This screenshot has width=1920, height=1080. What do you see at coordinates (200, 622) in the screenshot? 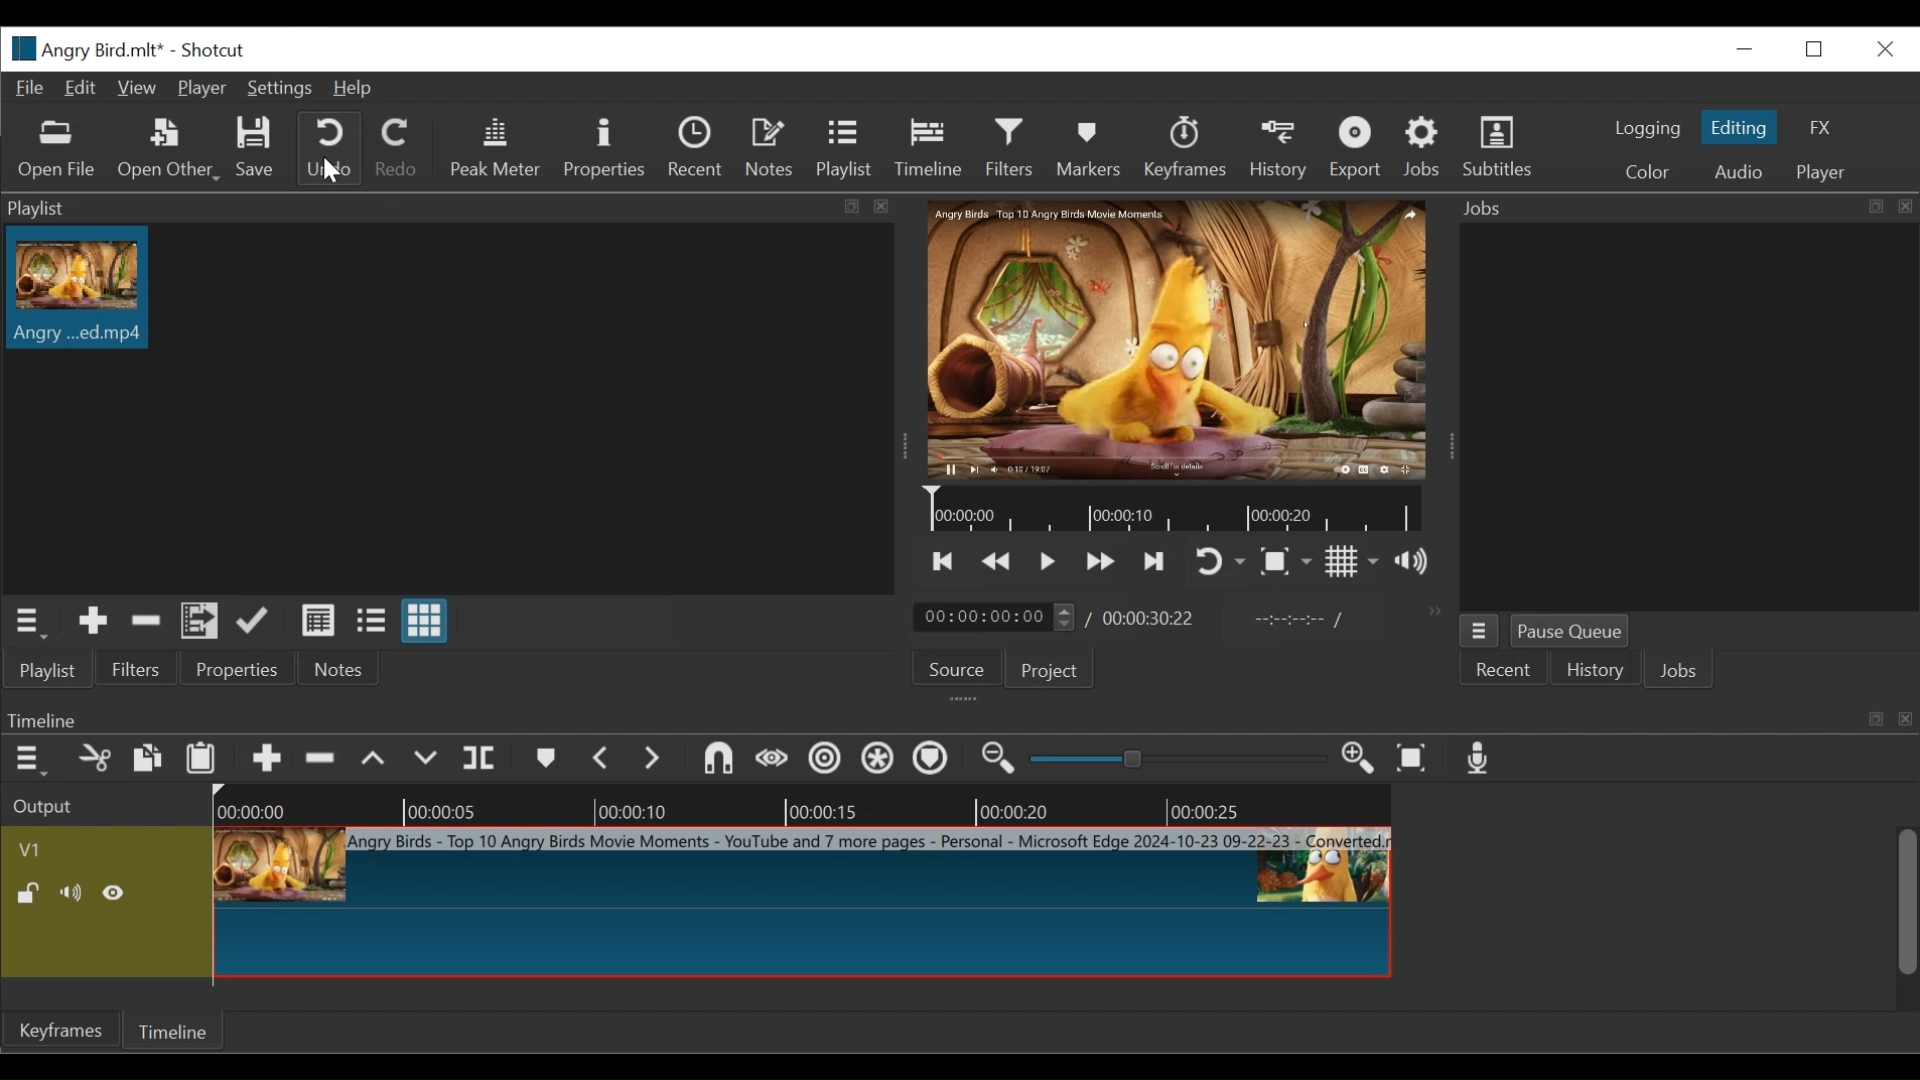
I see `Add files to the playlist` at bounding box center [200, 622].